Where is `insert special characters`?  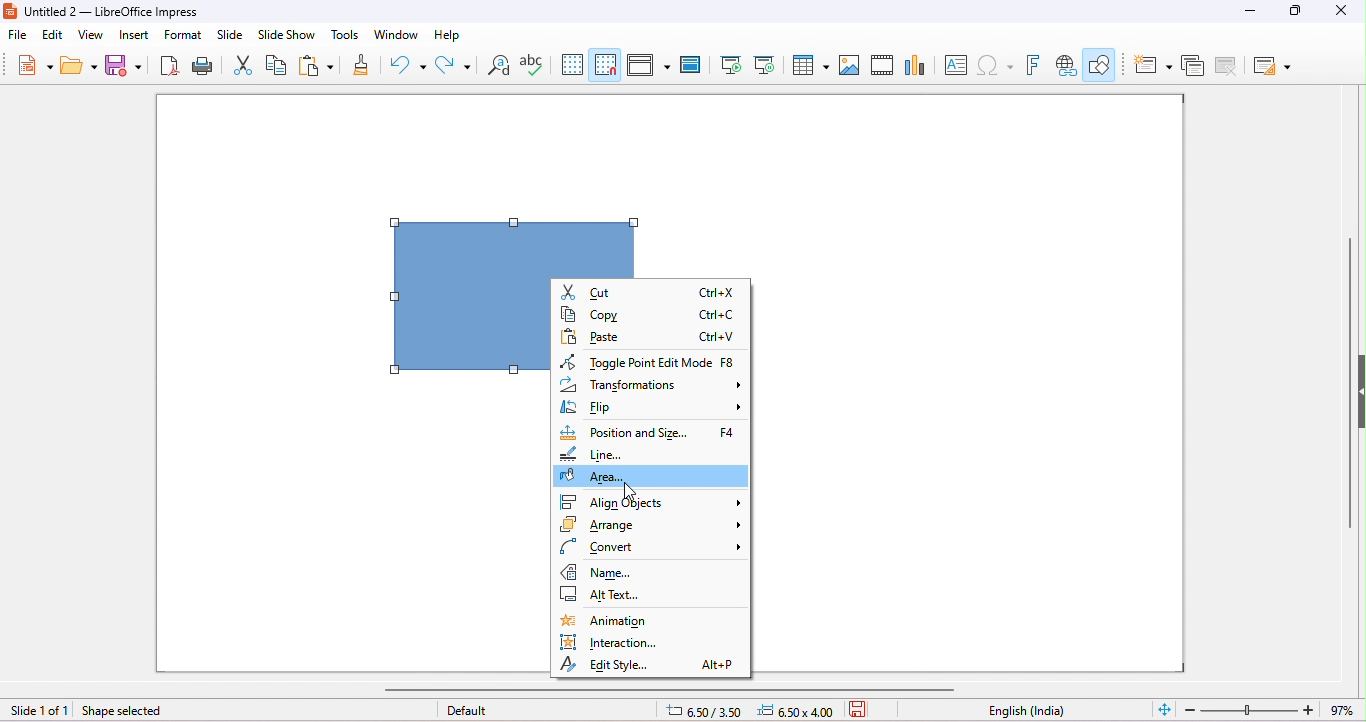 insert special characters is located at coordinates (995, 63).